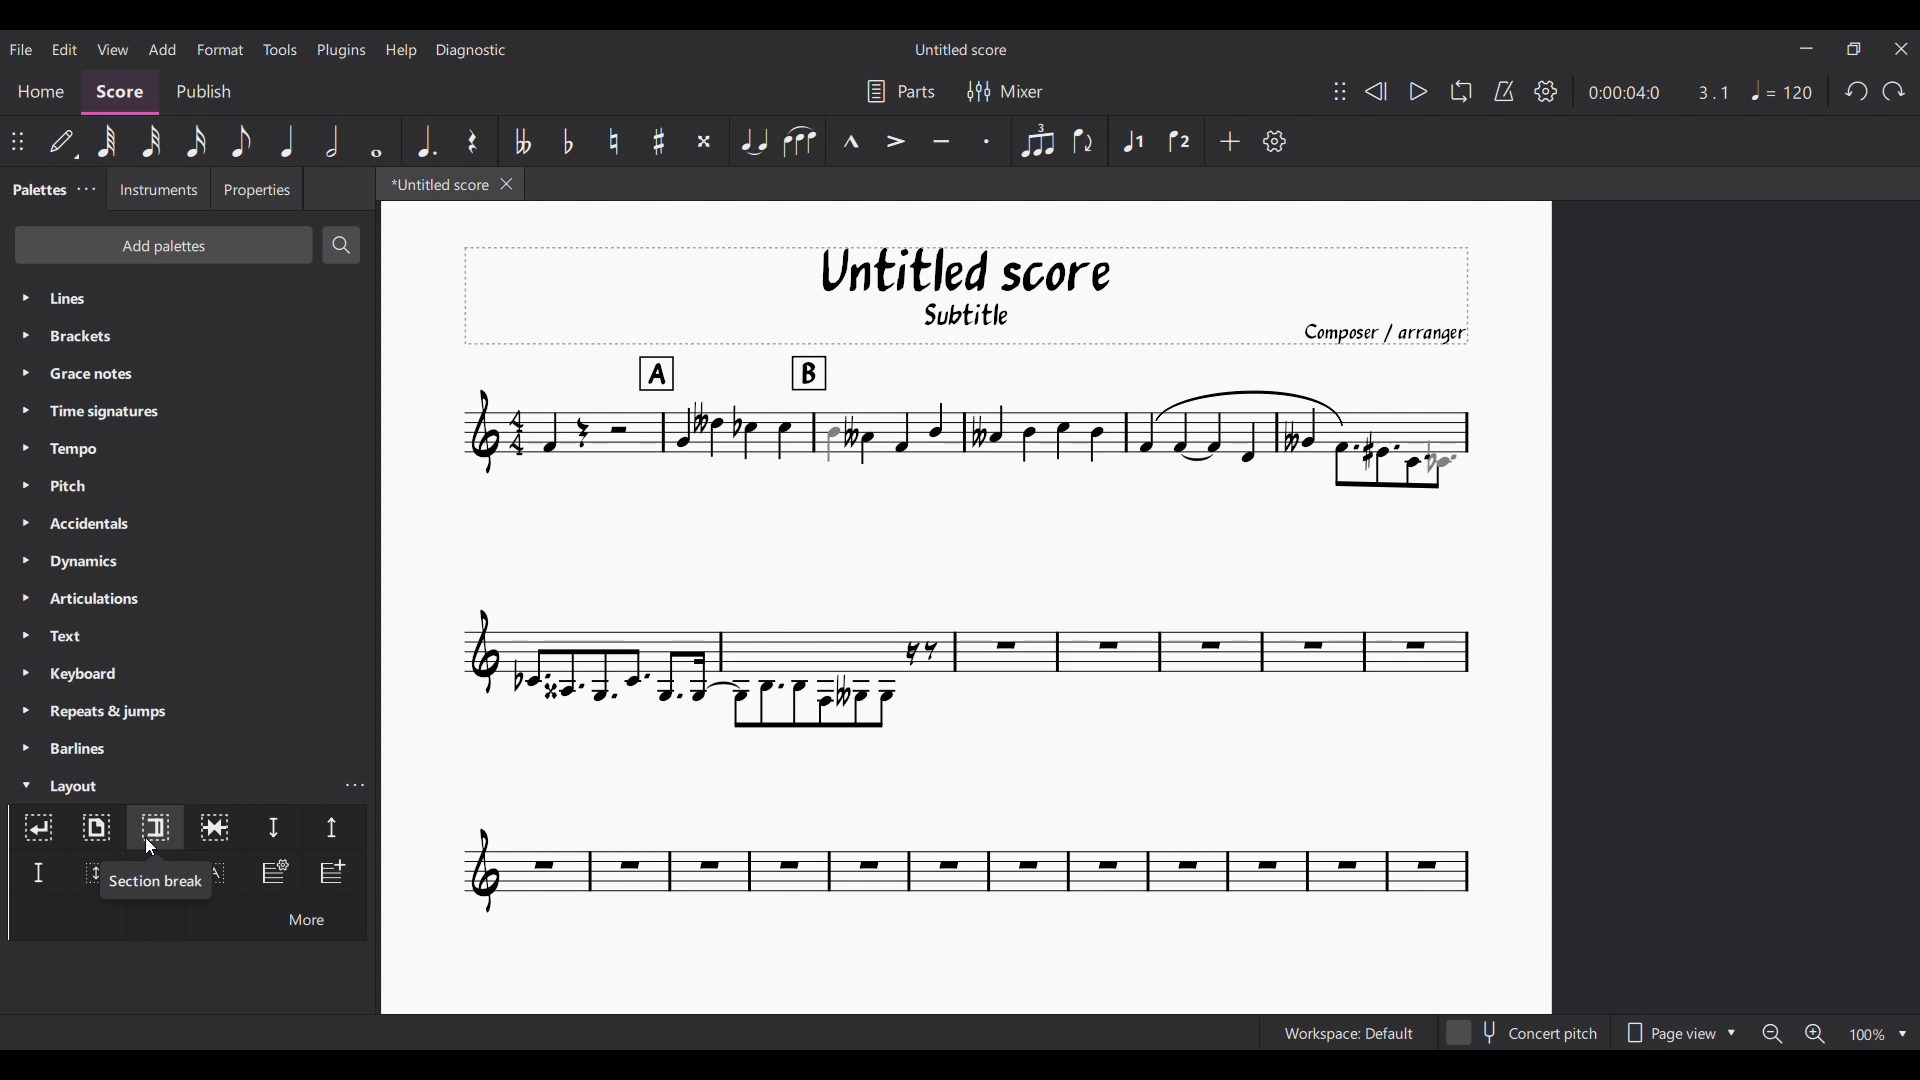 The height and width of the screenshot is (1080, 1920). Describe the element at coordinates (987, 141) in the screenshot. I see `Staccato` at that location.